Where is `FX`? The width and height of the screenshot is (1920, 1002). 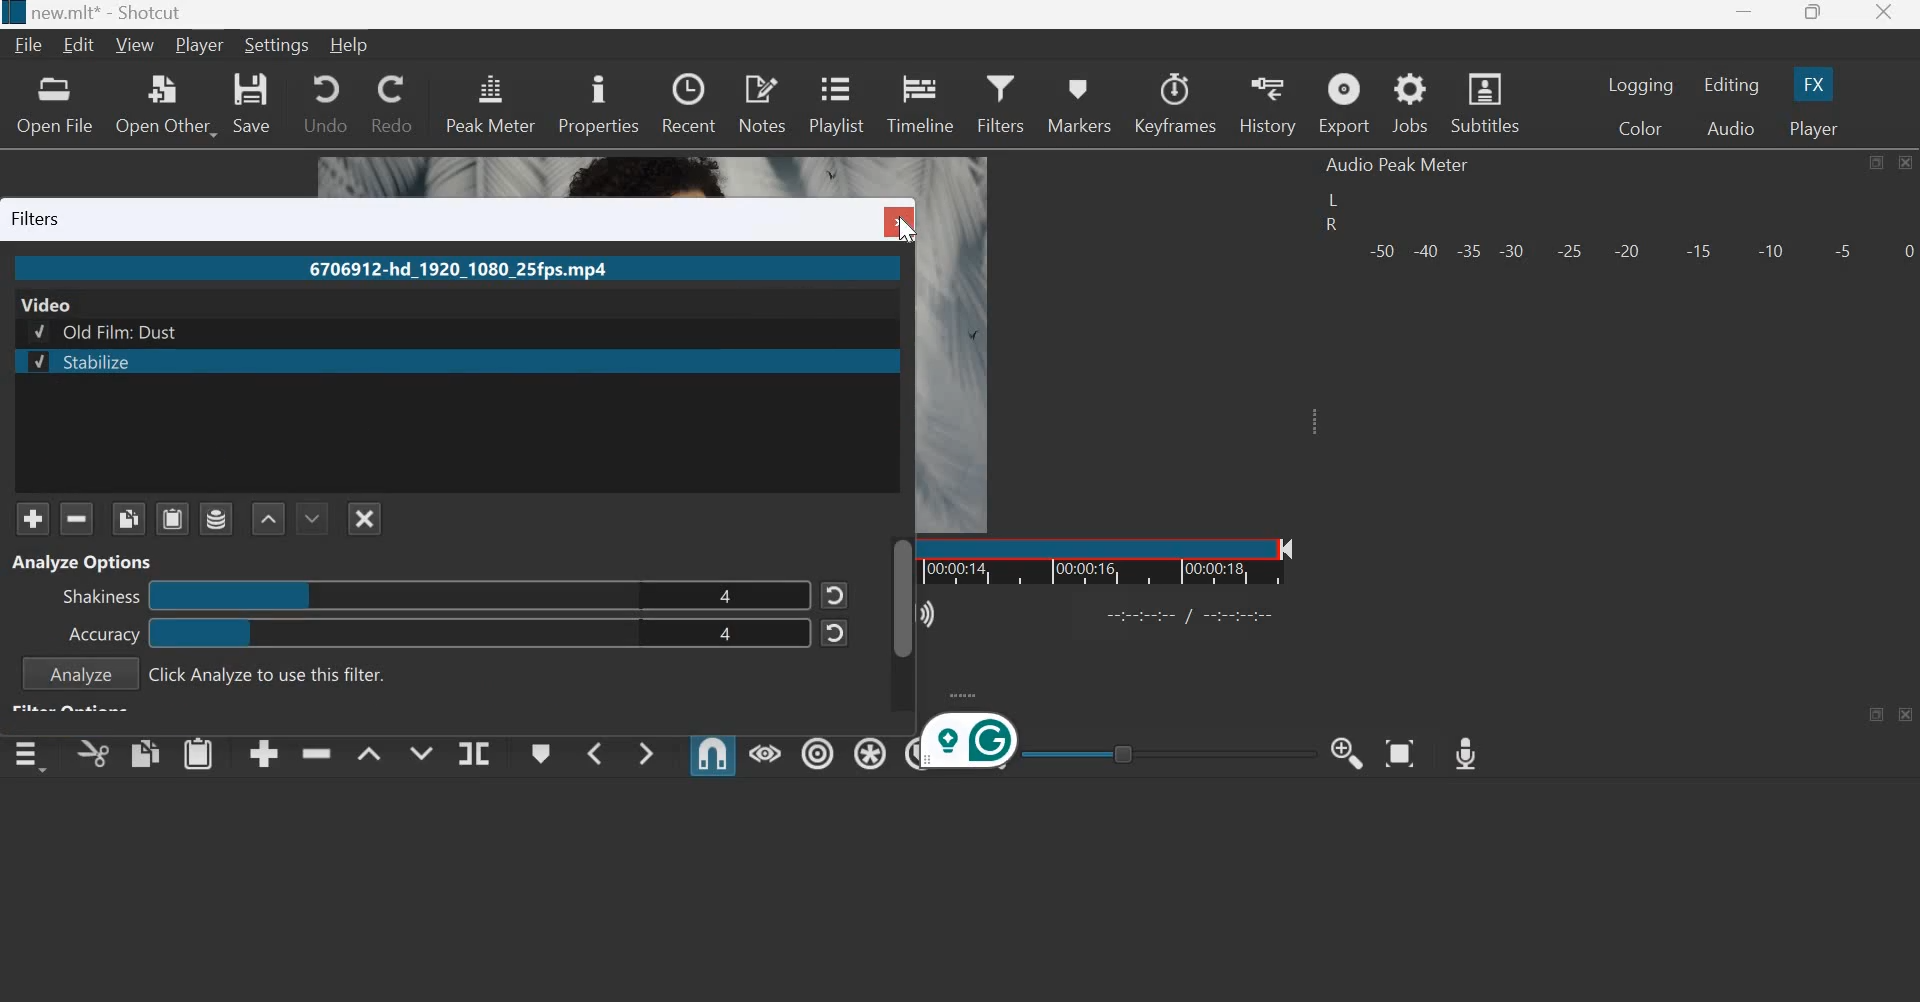 FX is located at coordinates (1814, 84).